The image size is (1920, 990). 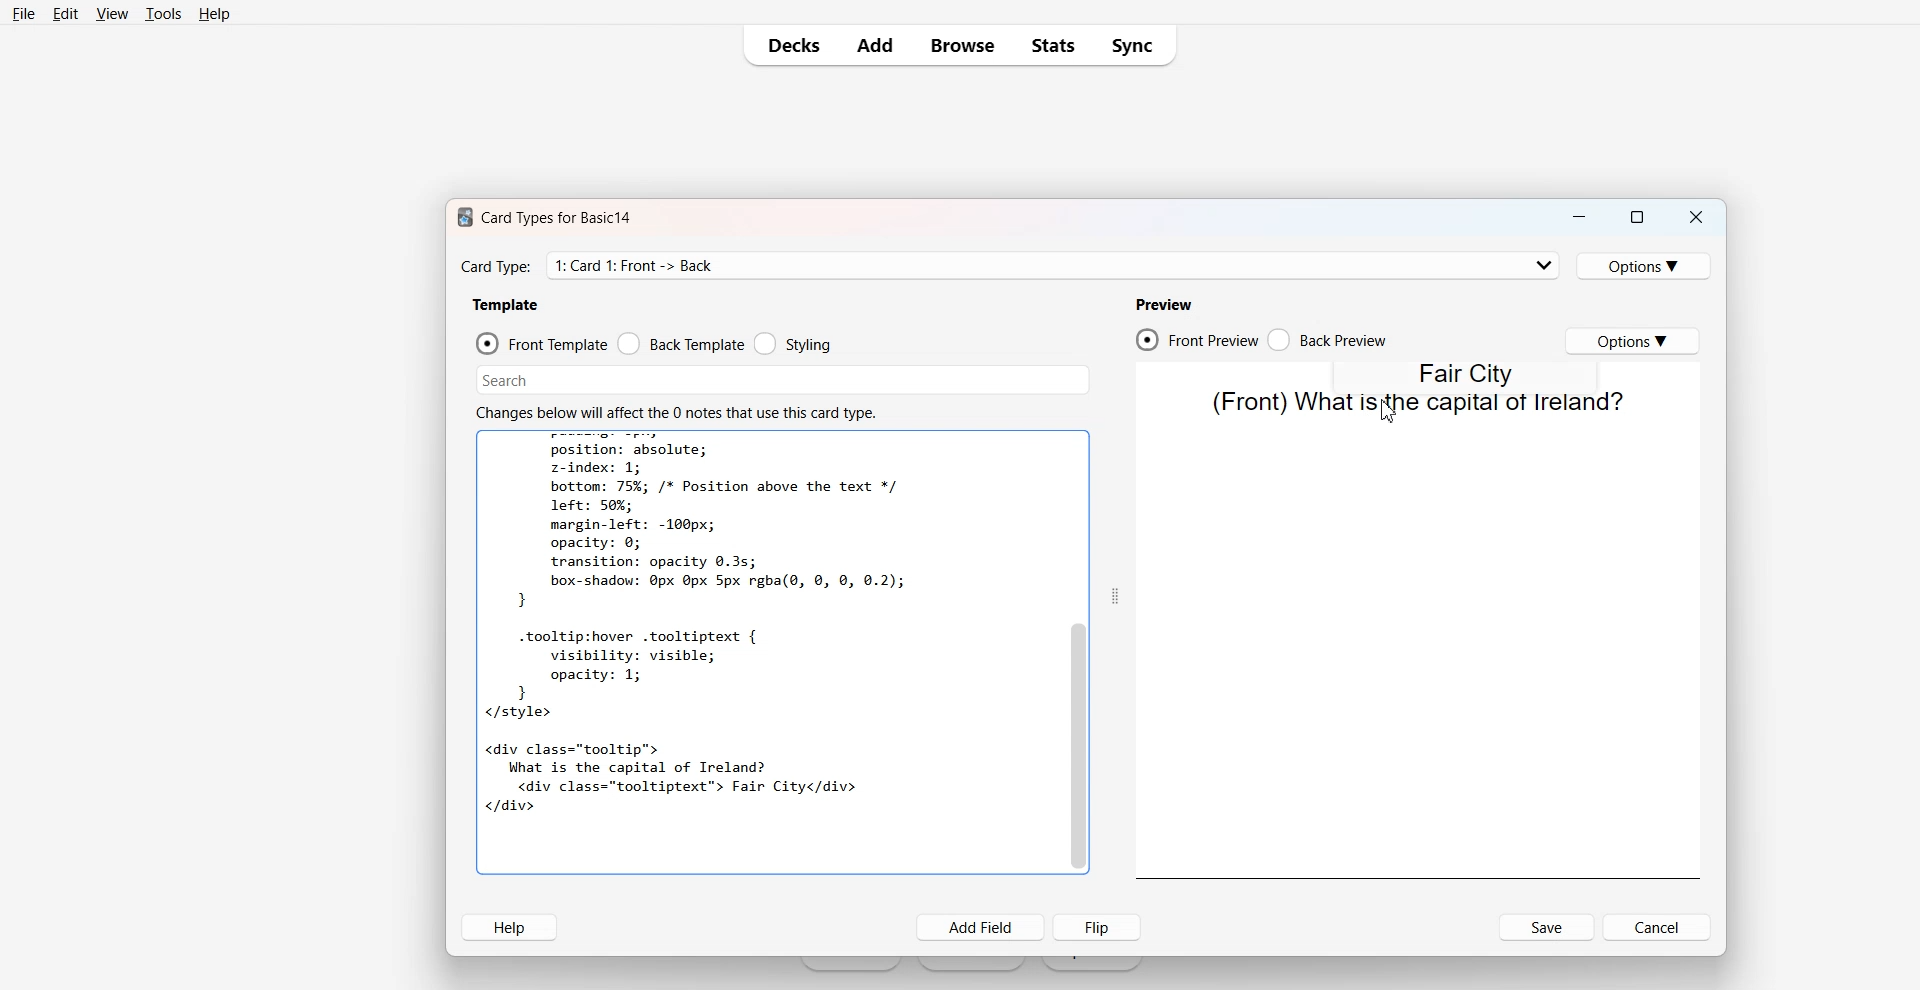 I want to click on Scroll bar, so click(x=1079, y=653).